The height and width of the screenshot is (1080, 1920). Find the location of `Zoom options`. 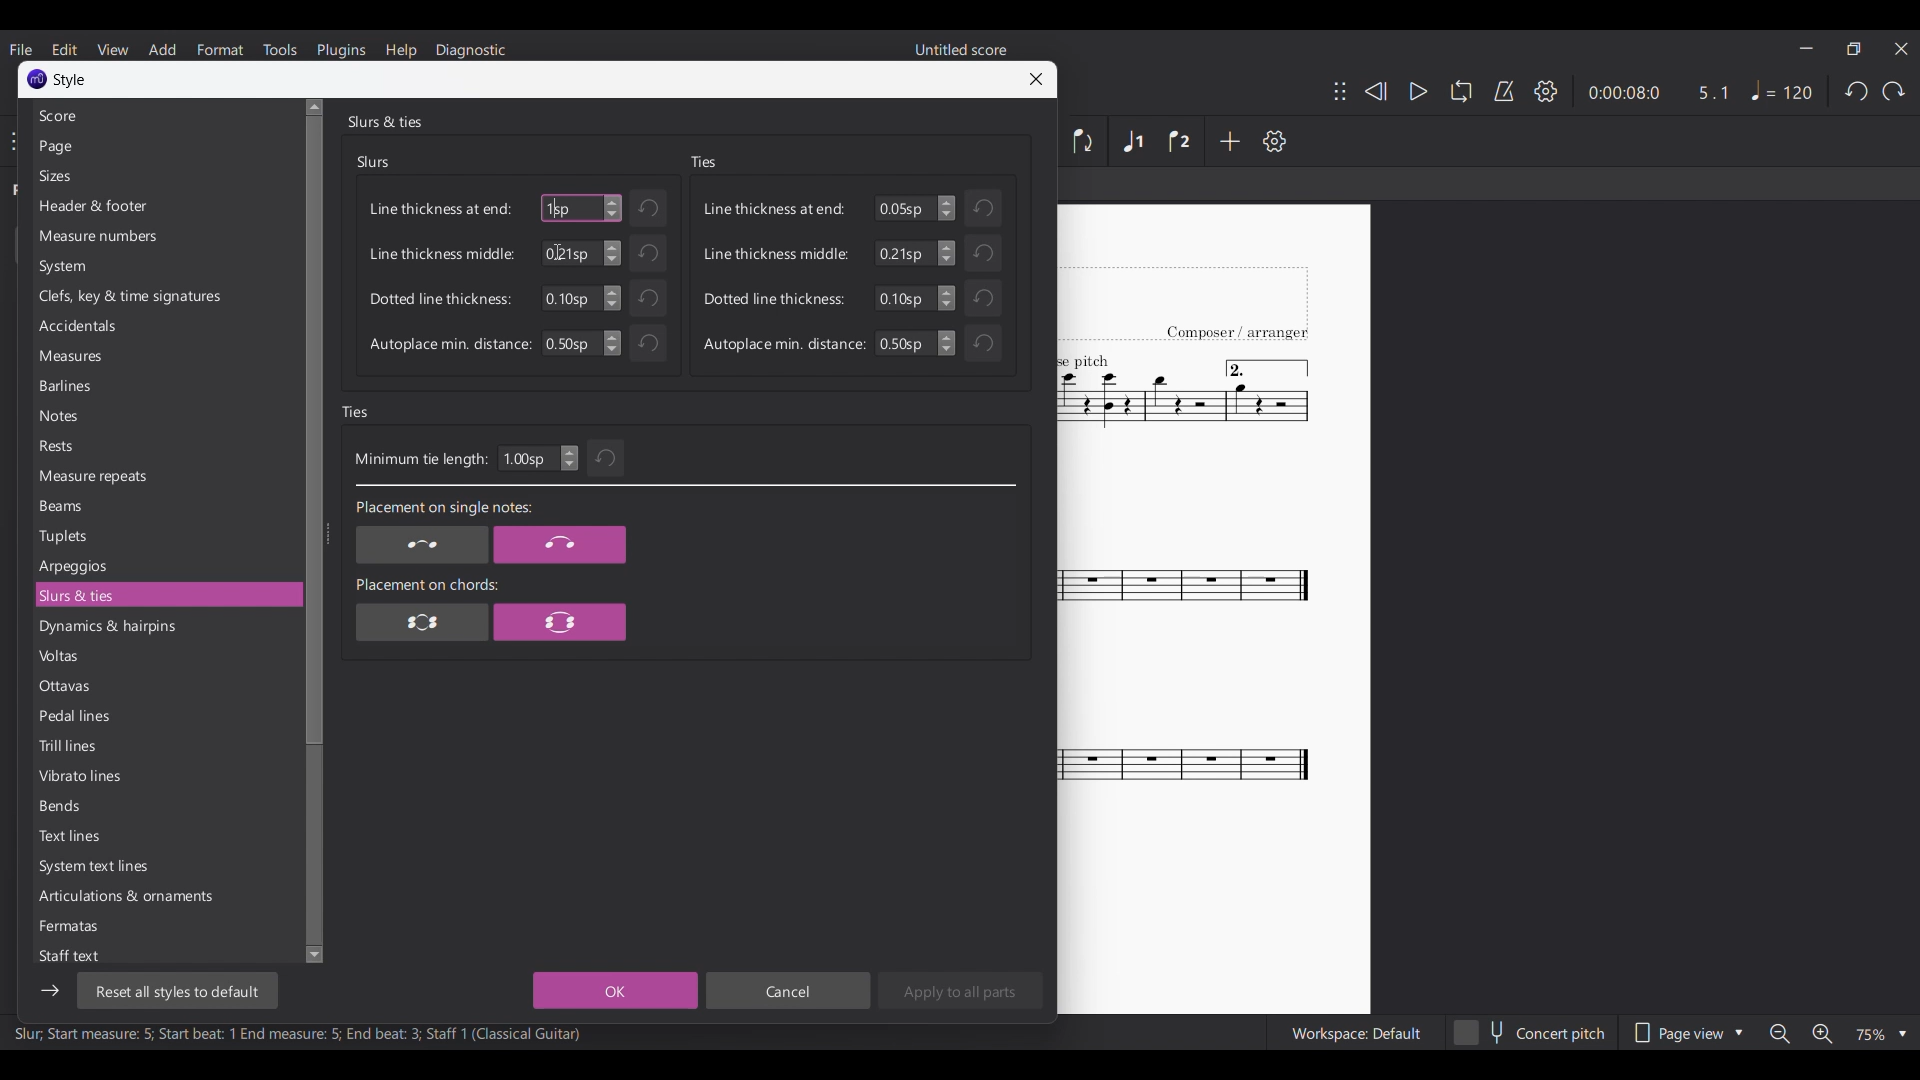

Zoom options is located at coordinates (1881, 1034).